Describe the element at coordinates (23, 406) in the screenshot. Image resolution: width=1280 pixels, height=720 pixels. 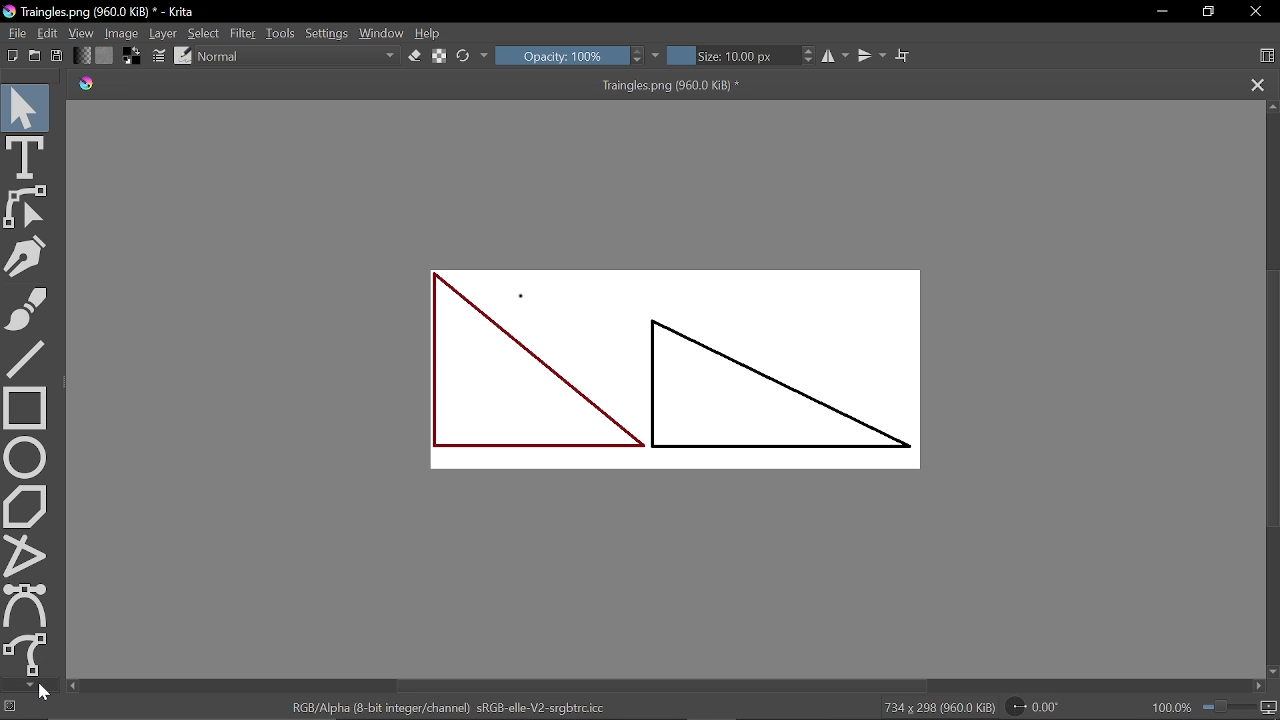
I see `Rectangle tool` at that location.